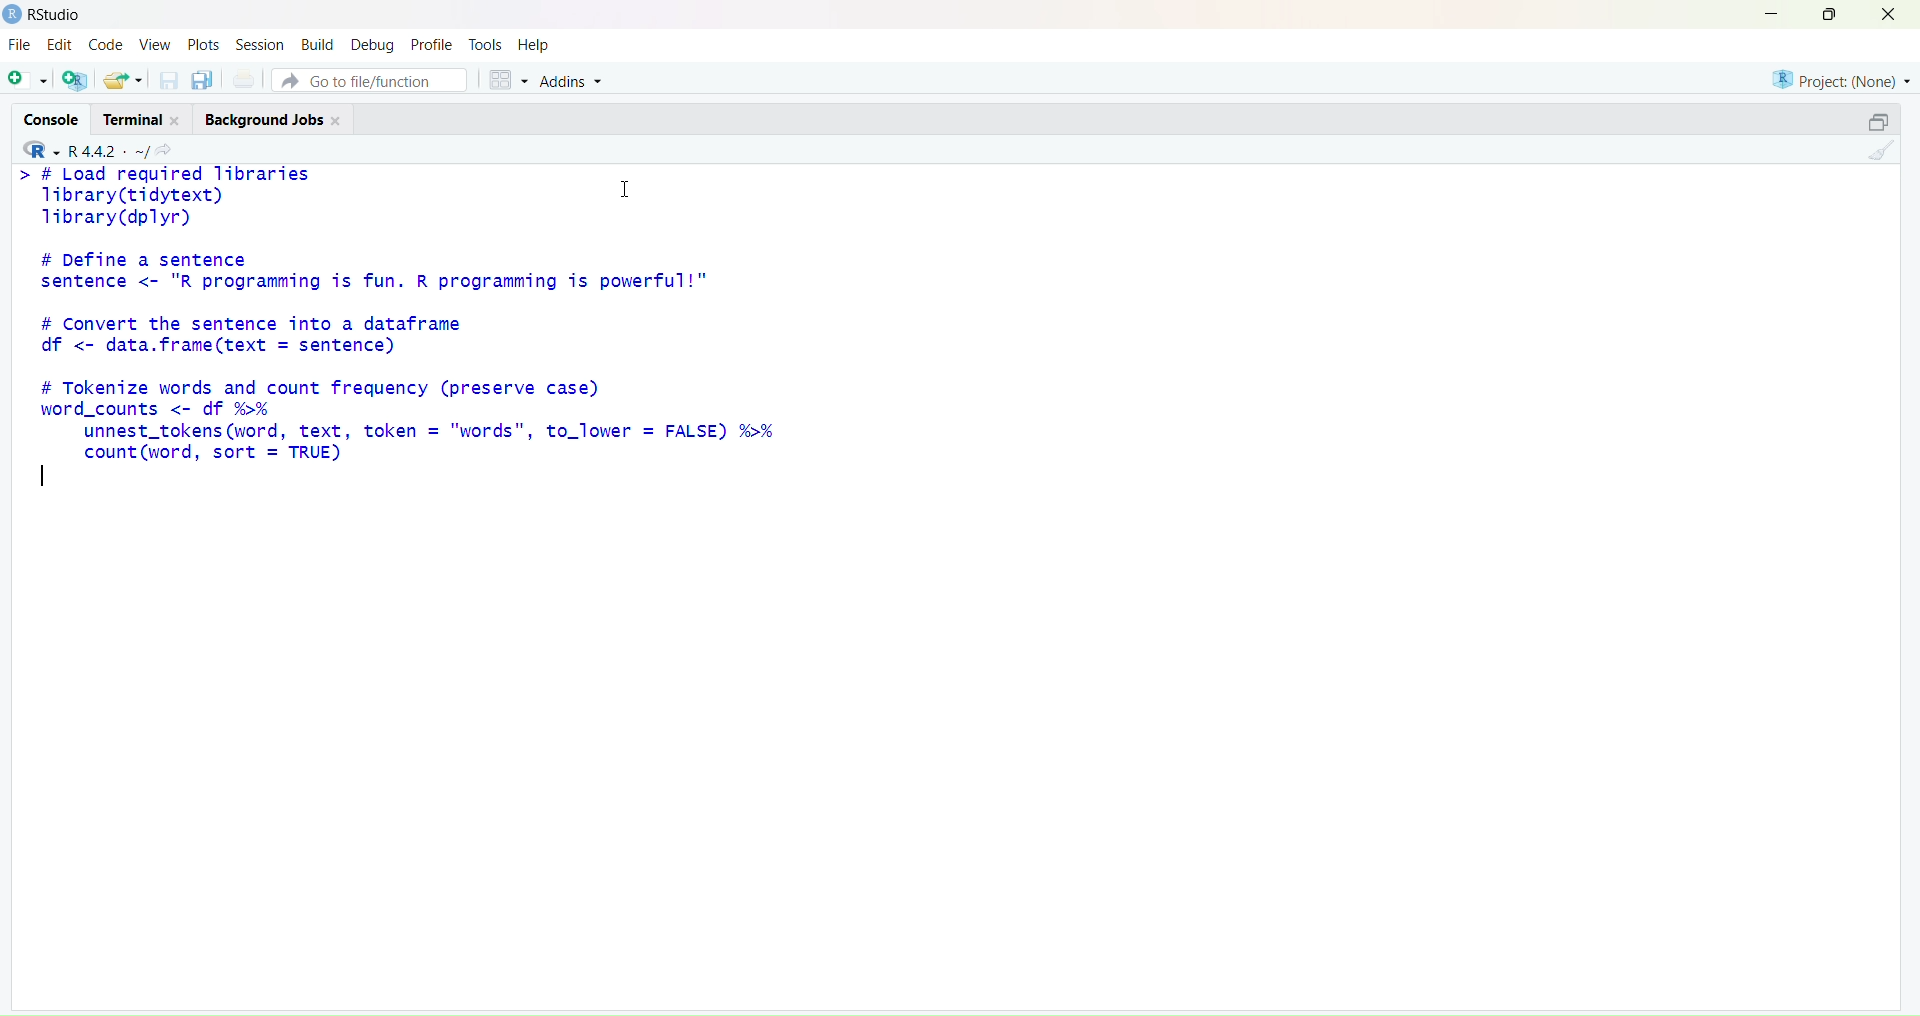 Image resolution: width=1920 pixels, height=1016 pixels. I want to click on view the current working directory, so click(165, 152).